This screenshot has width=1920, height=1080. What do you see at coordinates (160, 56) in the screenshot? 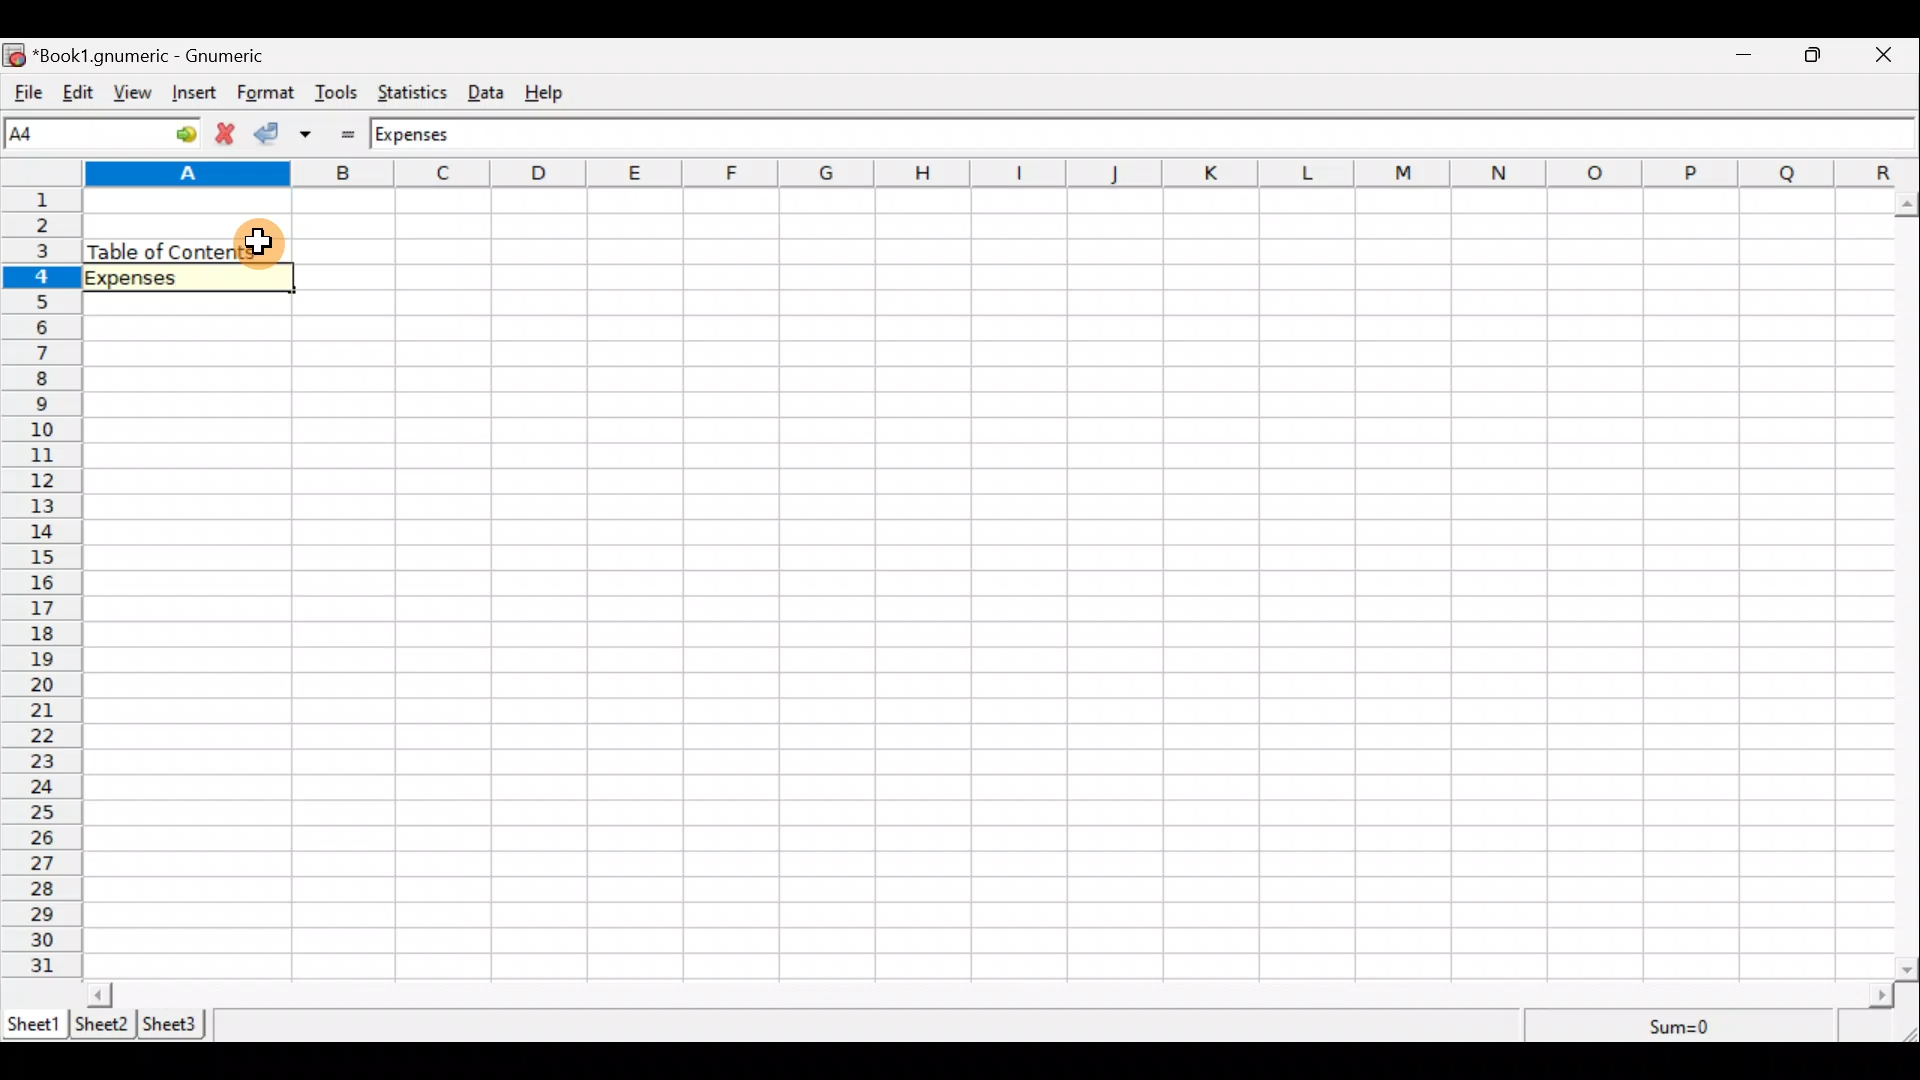
I see `“Book1.gnumeric - Gnumeric` at bounding box center [160, 56].